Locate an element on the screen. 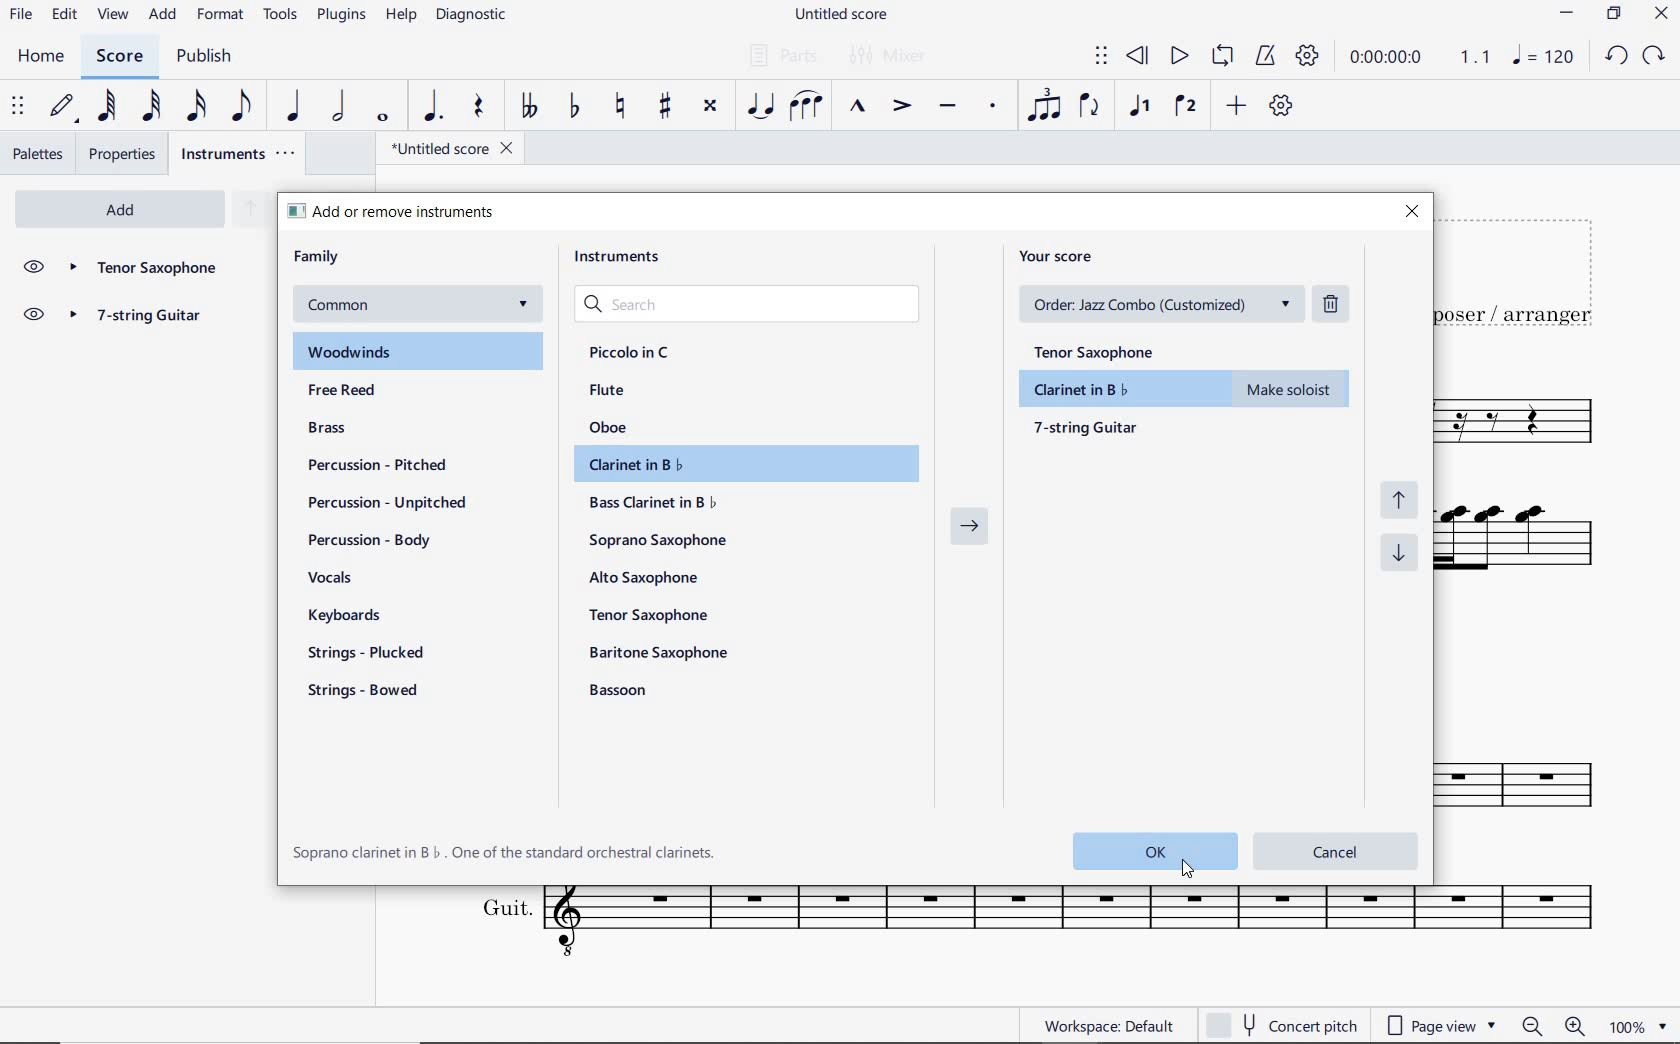  woodwinds is located at coordinates (420, 352).